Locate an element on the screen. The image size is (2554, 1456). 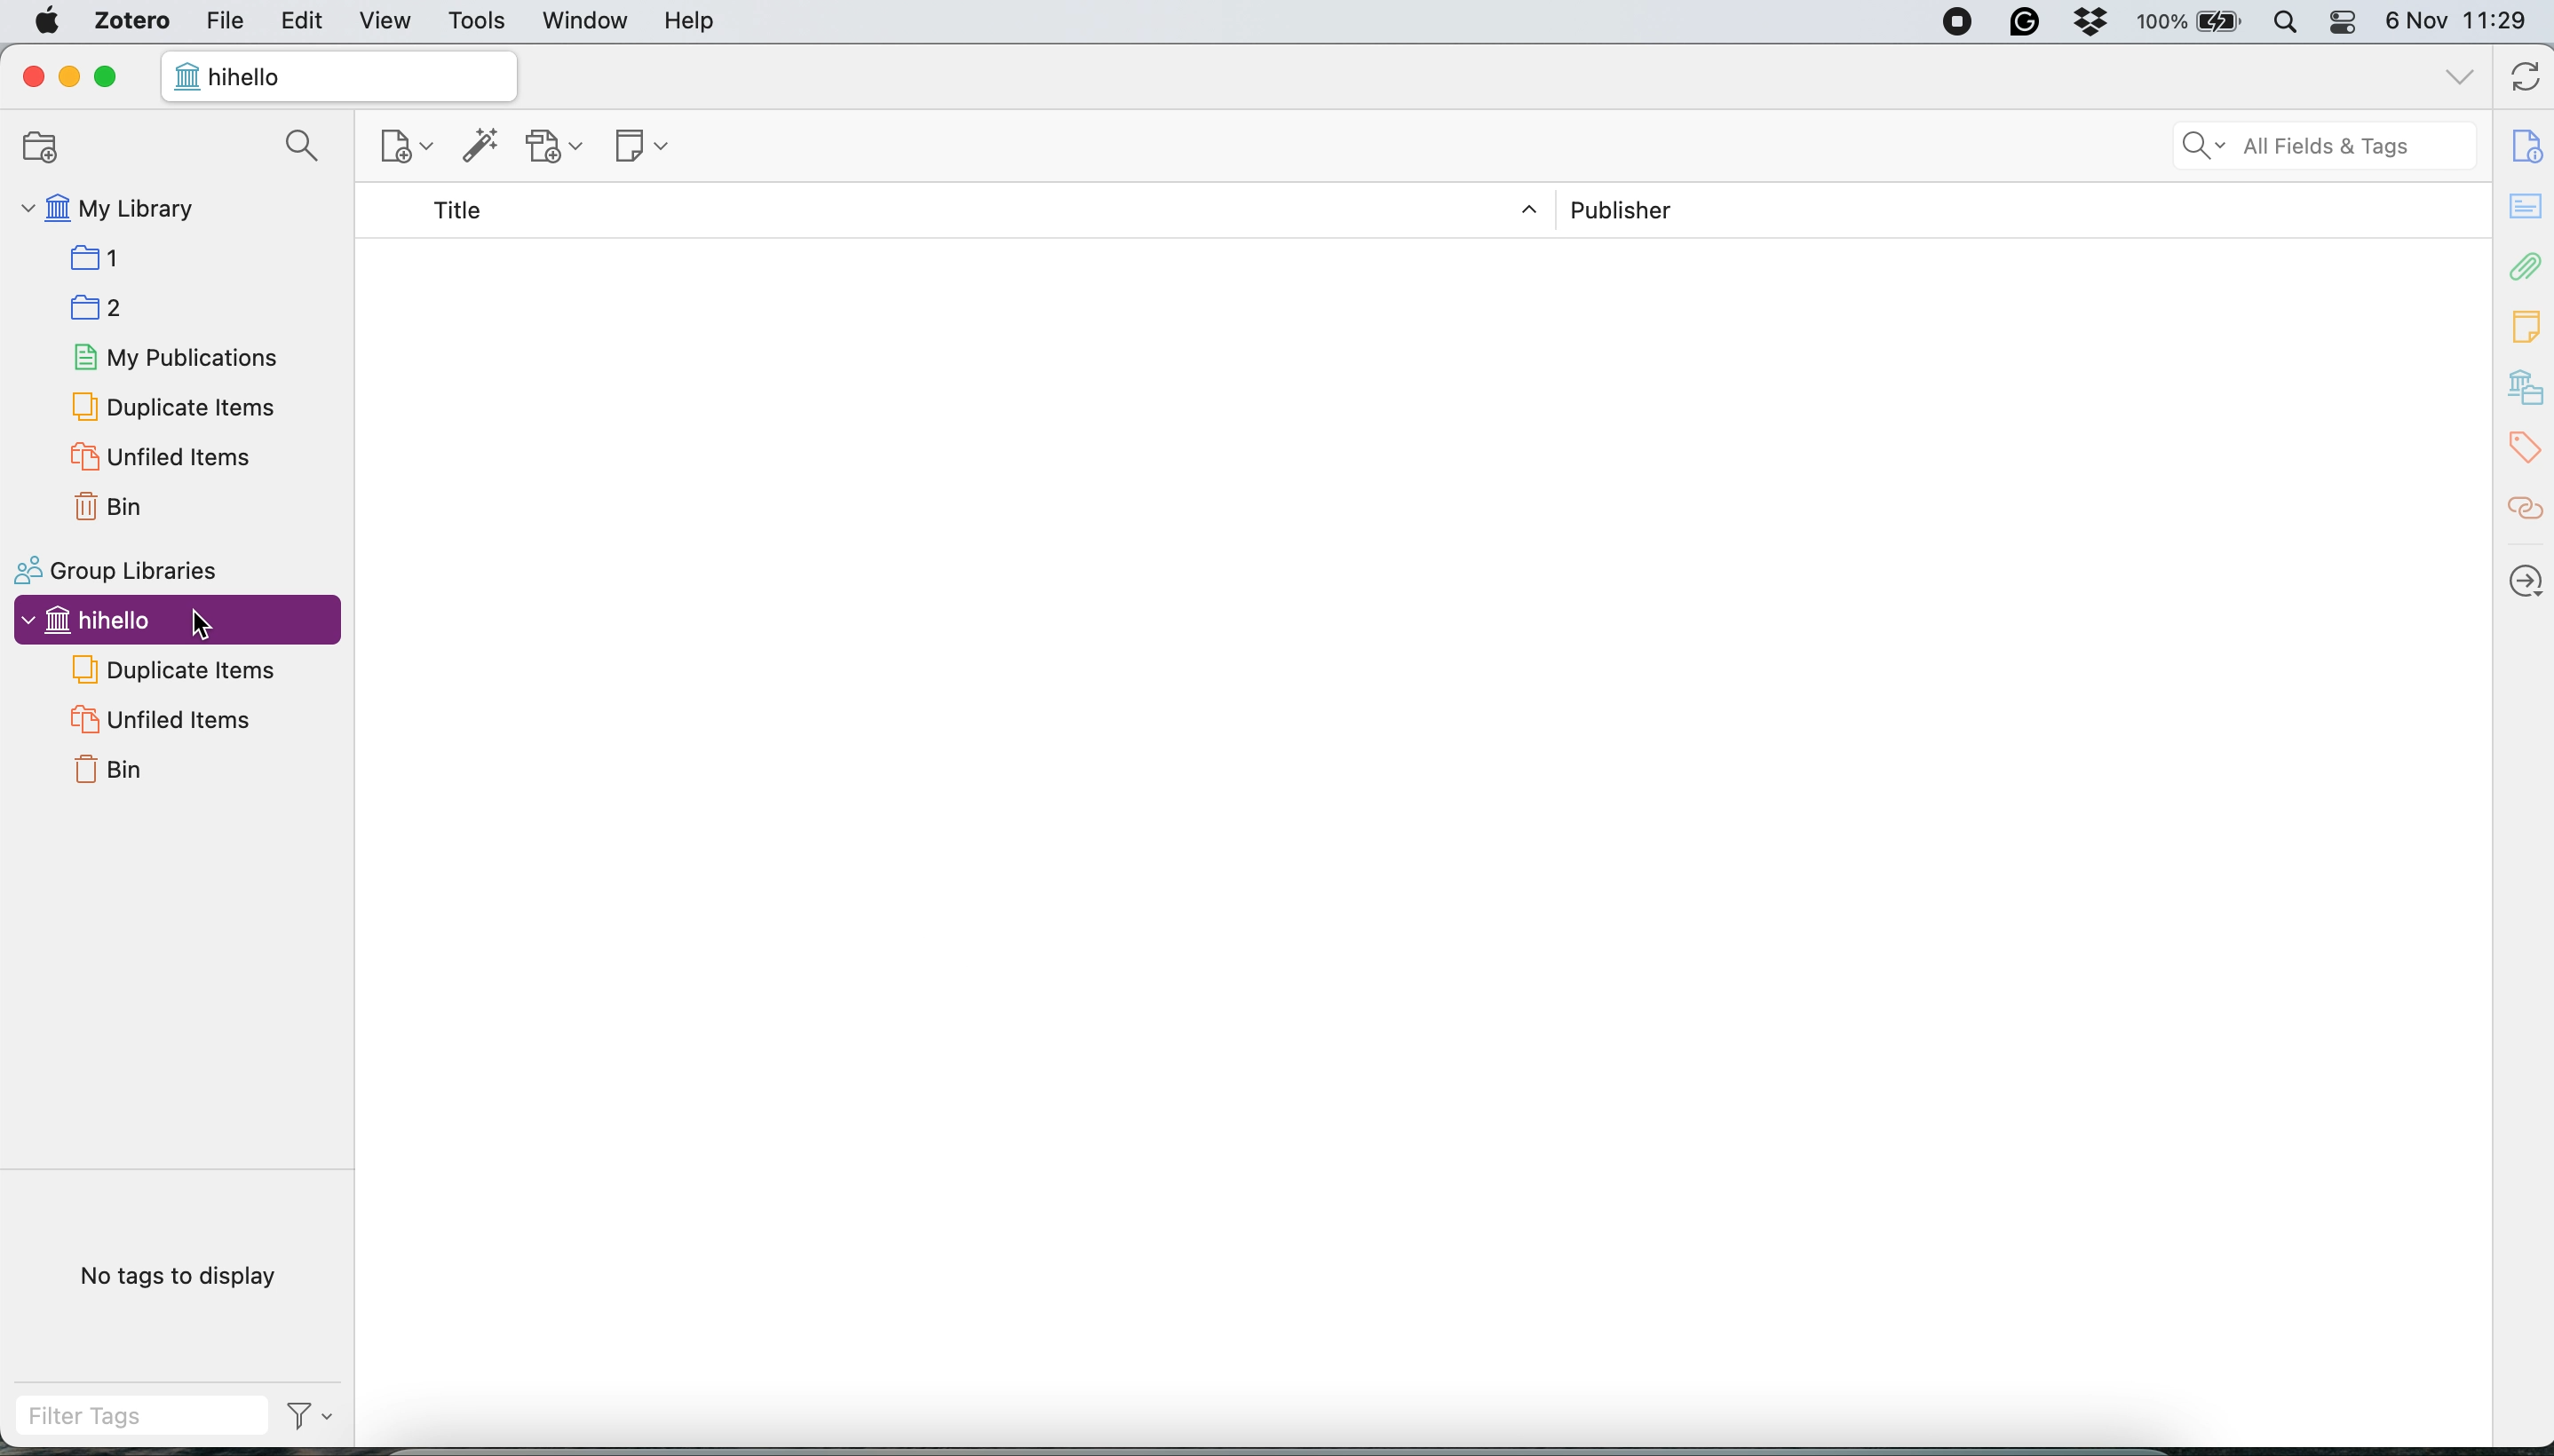
search is located at coordinates (310, 149).